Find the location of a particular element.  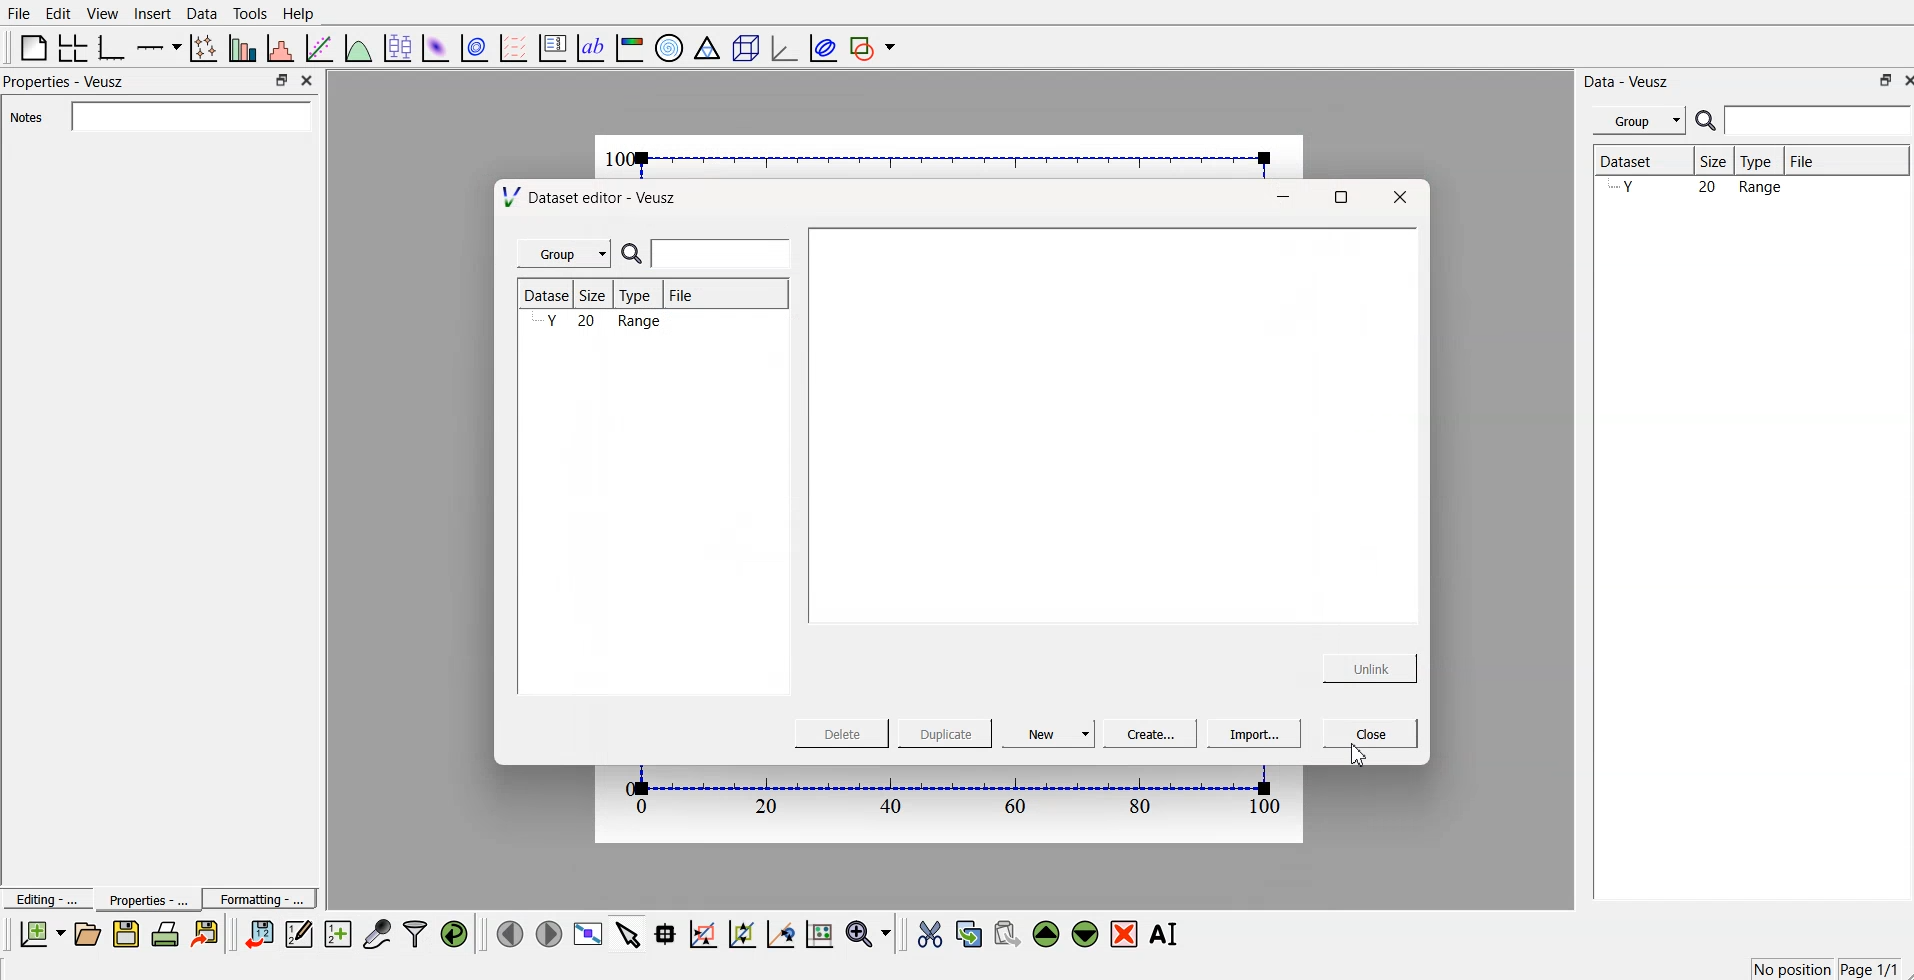

canvas is located at coordinates (951, 155).